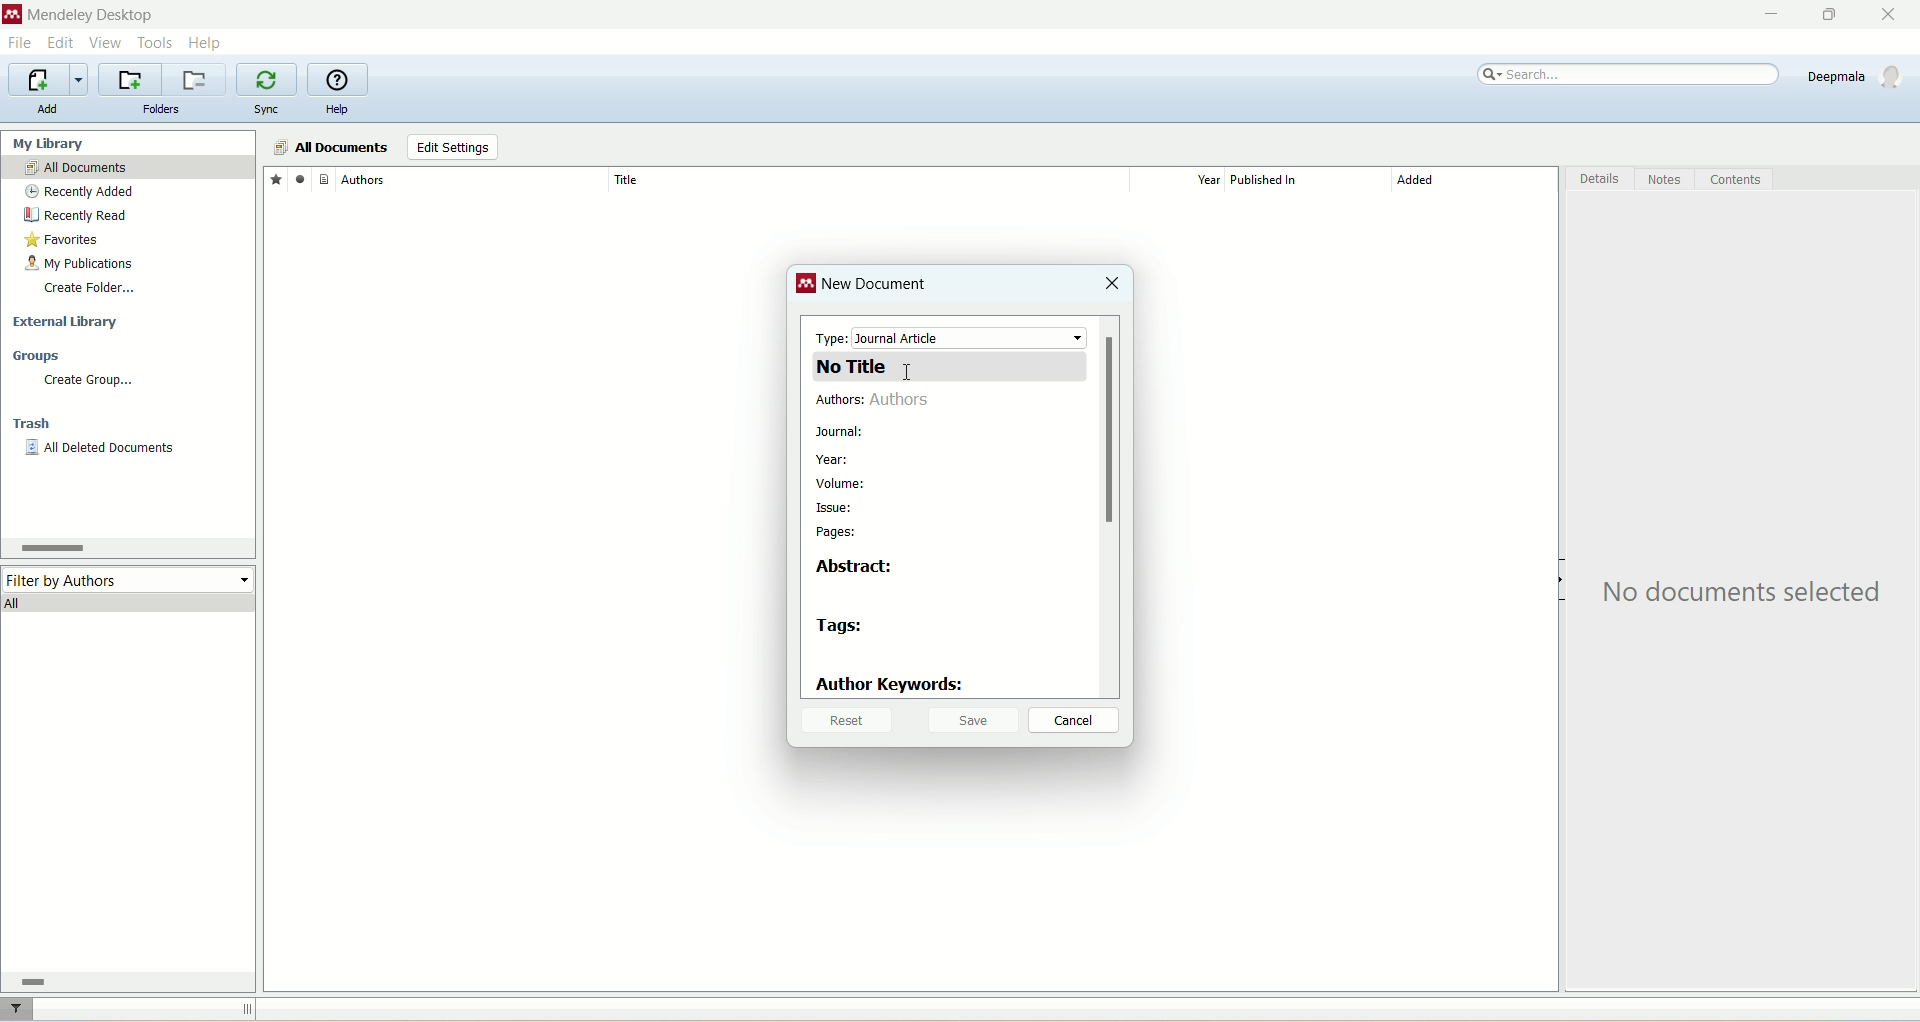 The width and height of the screenshot is (1920, 1022). What do you see at coordinates (880, 402) in the screenshot?
I see `authors` at bounding box center [880, 402].